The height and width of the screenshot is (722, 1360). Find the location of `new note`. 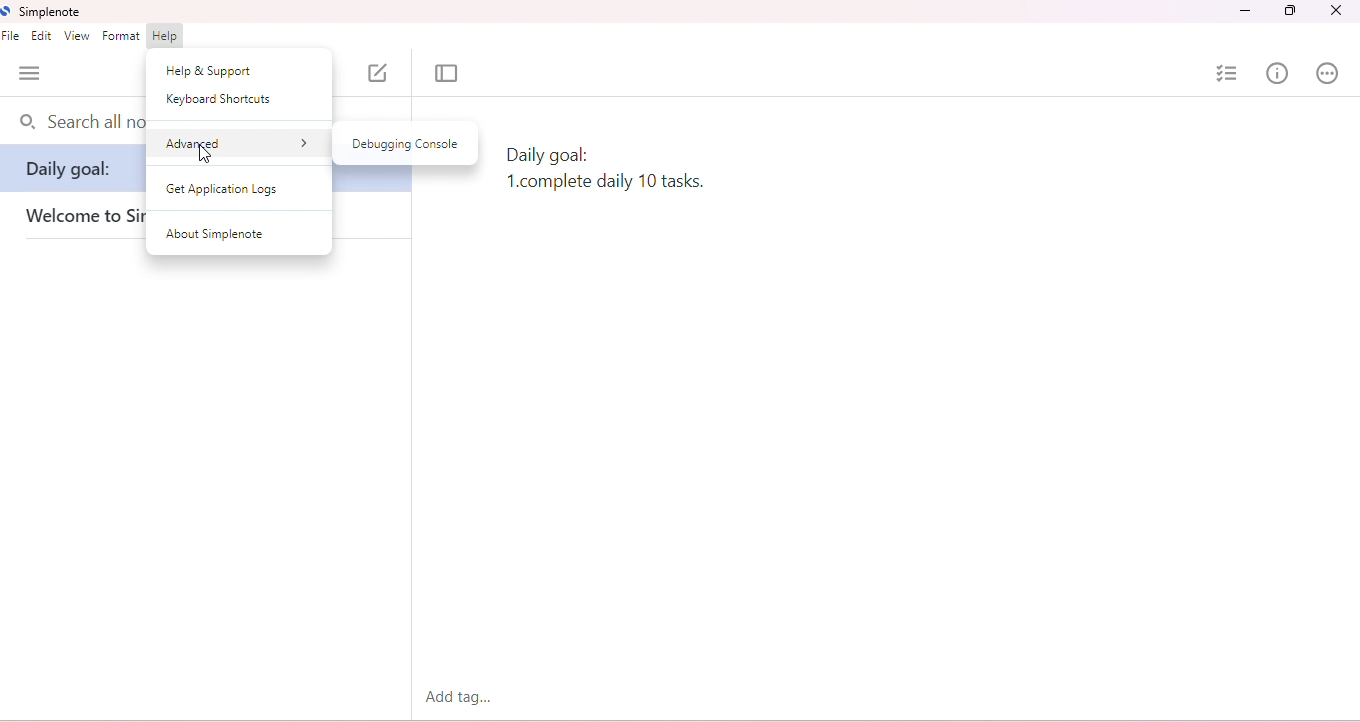

new note is located at coordinates (377, 72).